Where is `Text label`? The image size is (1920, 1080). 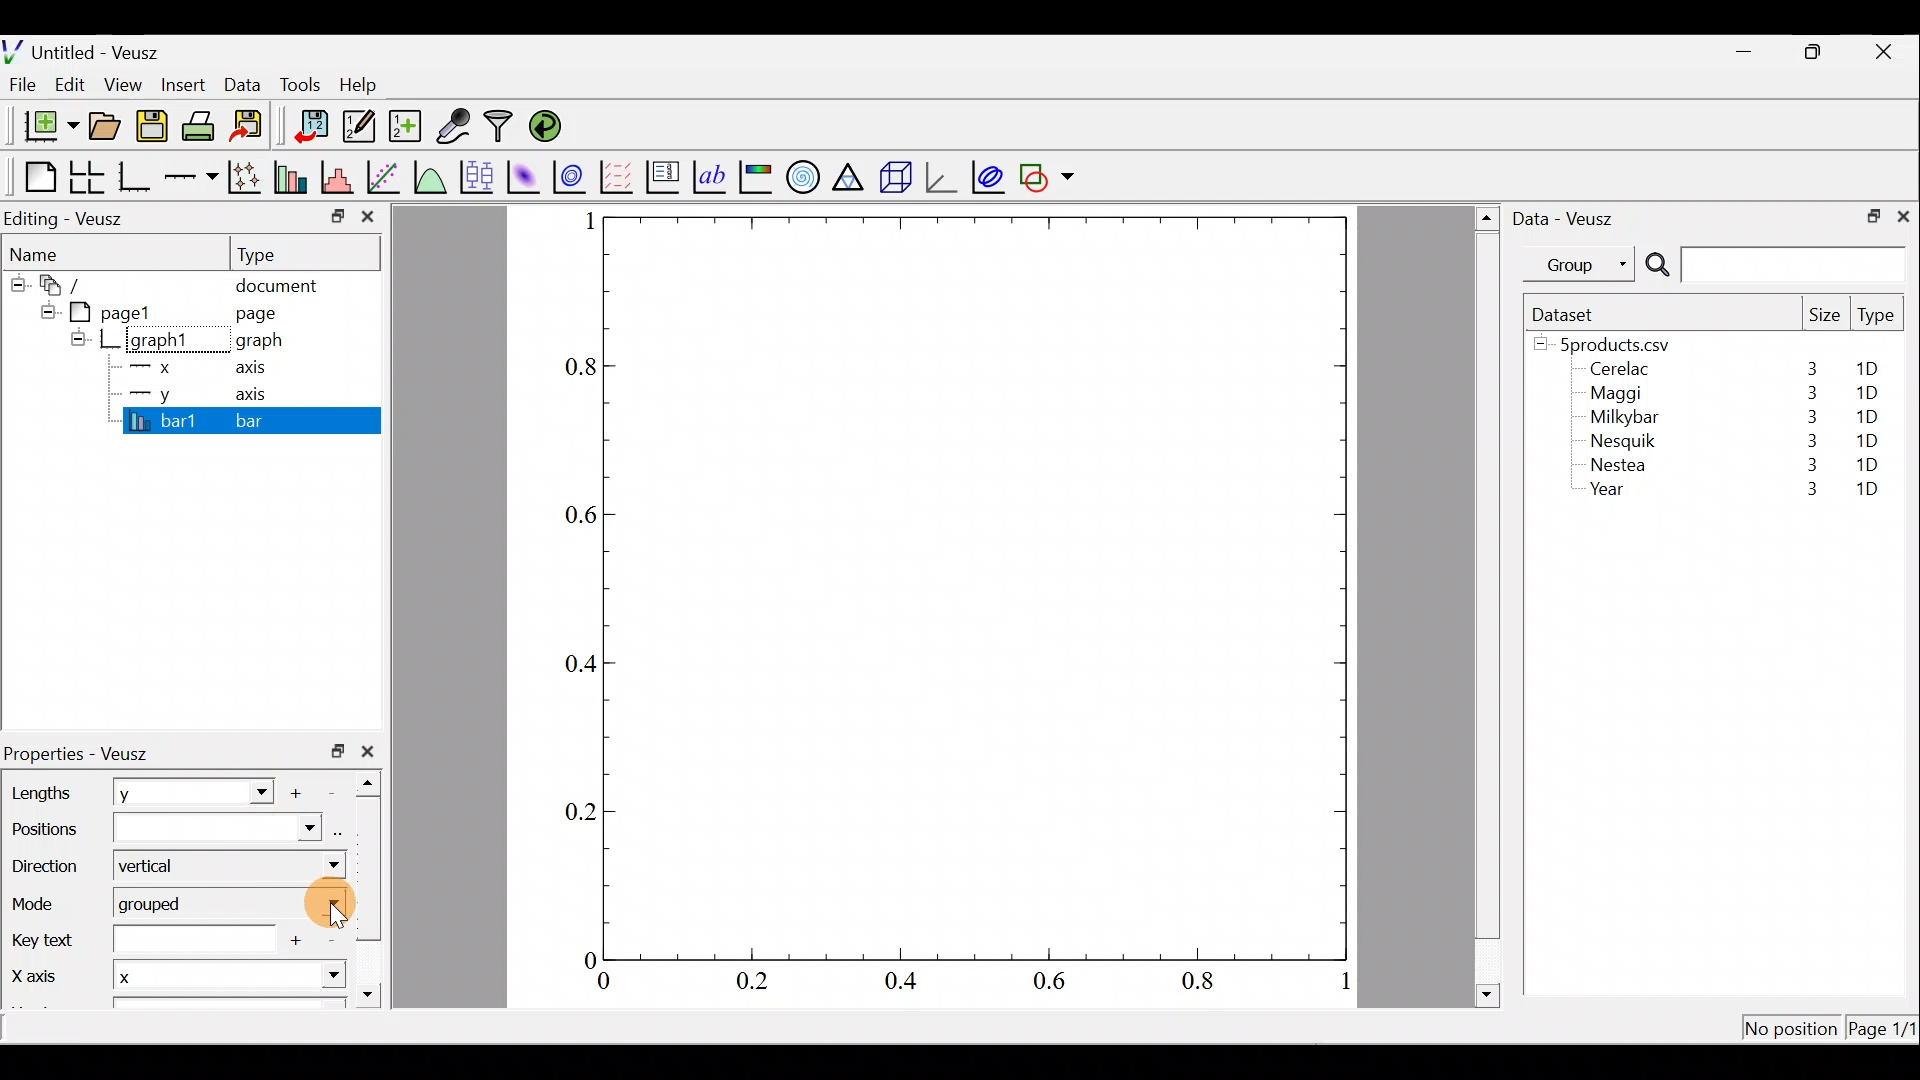 Text label is located at coordinates (712, 174).